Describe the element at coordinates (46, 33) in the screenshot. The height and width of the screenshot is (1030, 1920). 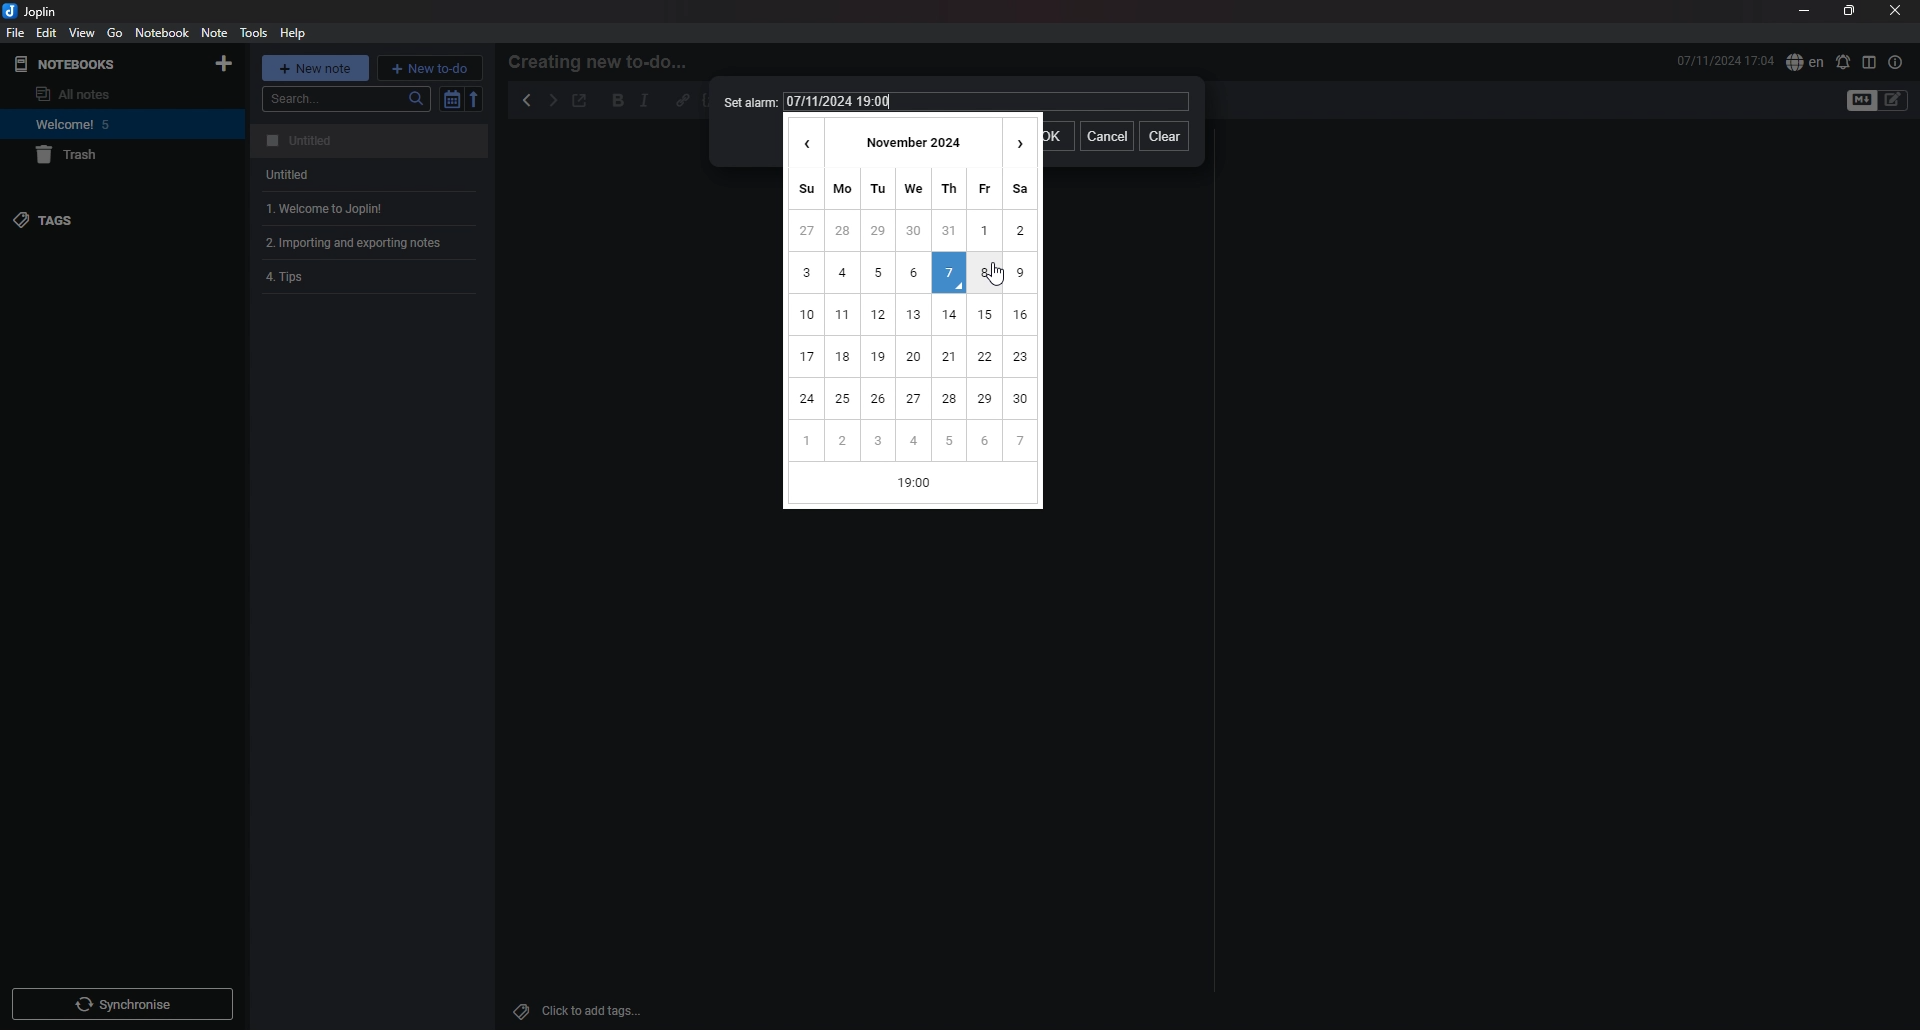
I see `edit` at that location.